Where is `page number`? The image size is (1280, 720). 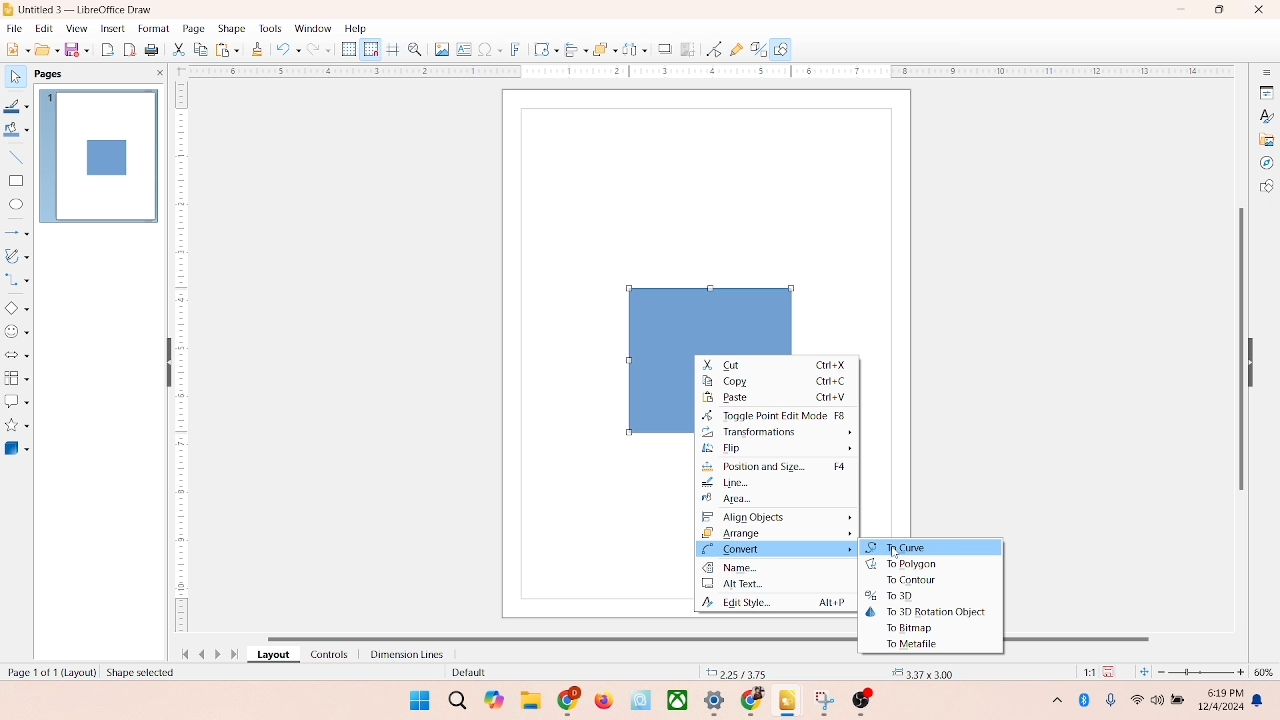
page number is located at coordinates (48, 671).